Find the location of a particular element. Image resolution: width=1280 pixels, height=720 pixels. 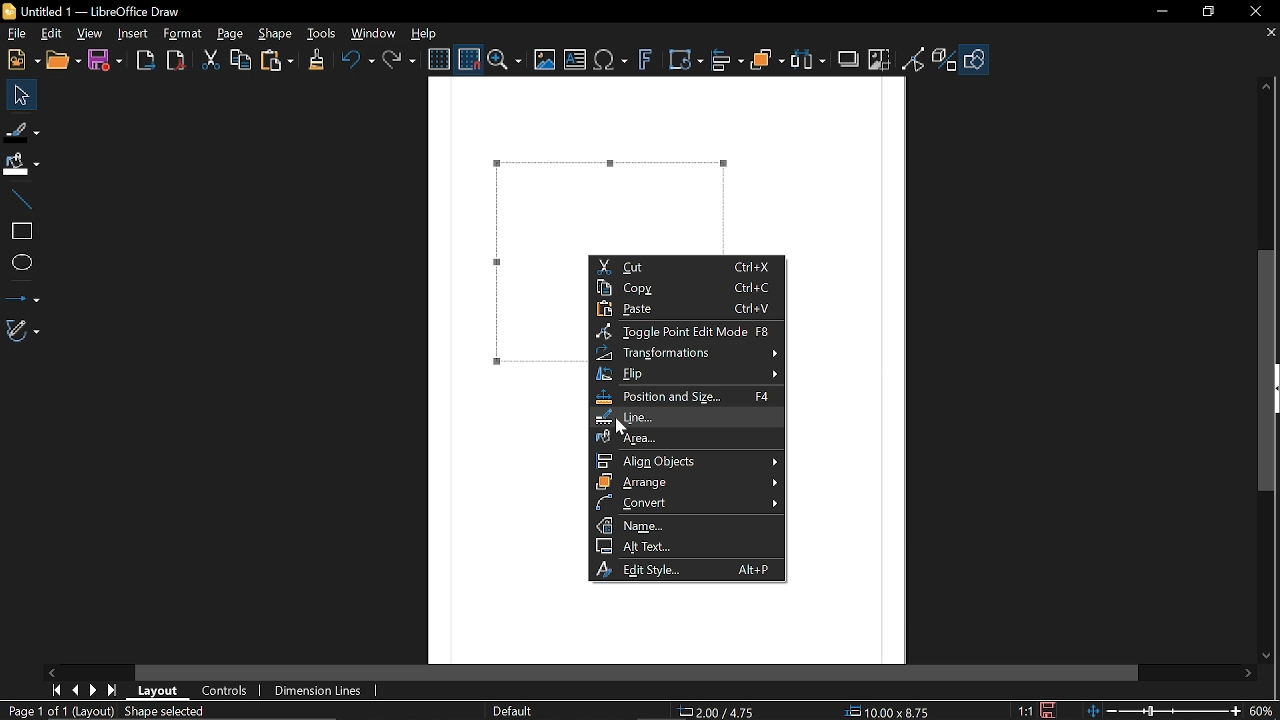

File is located at coordinates (16, 33).